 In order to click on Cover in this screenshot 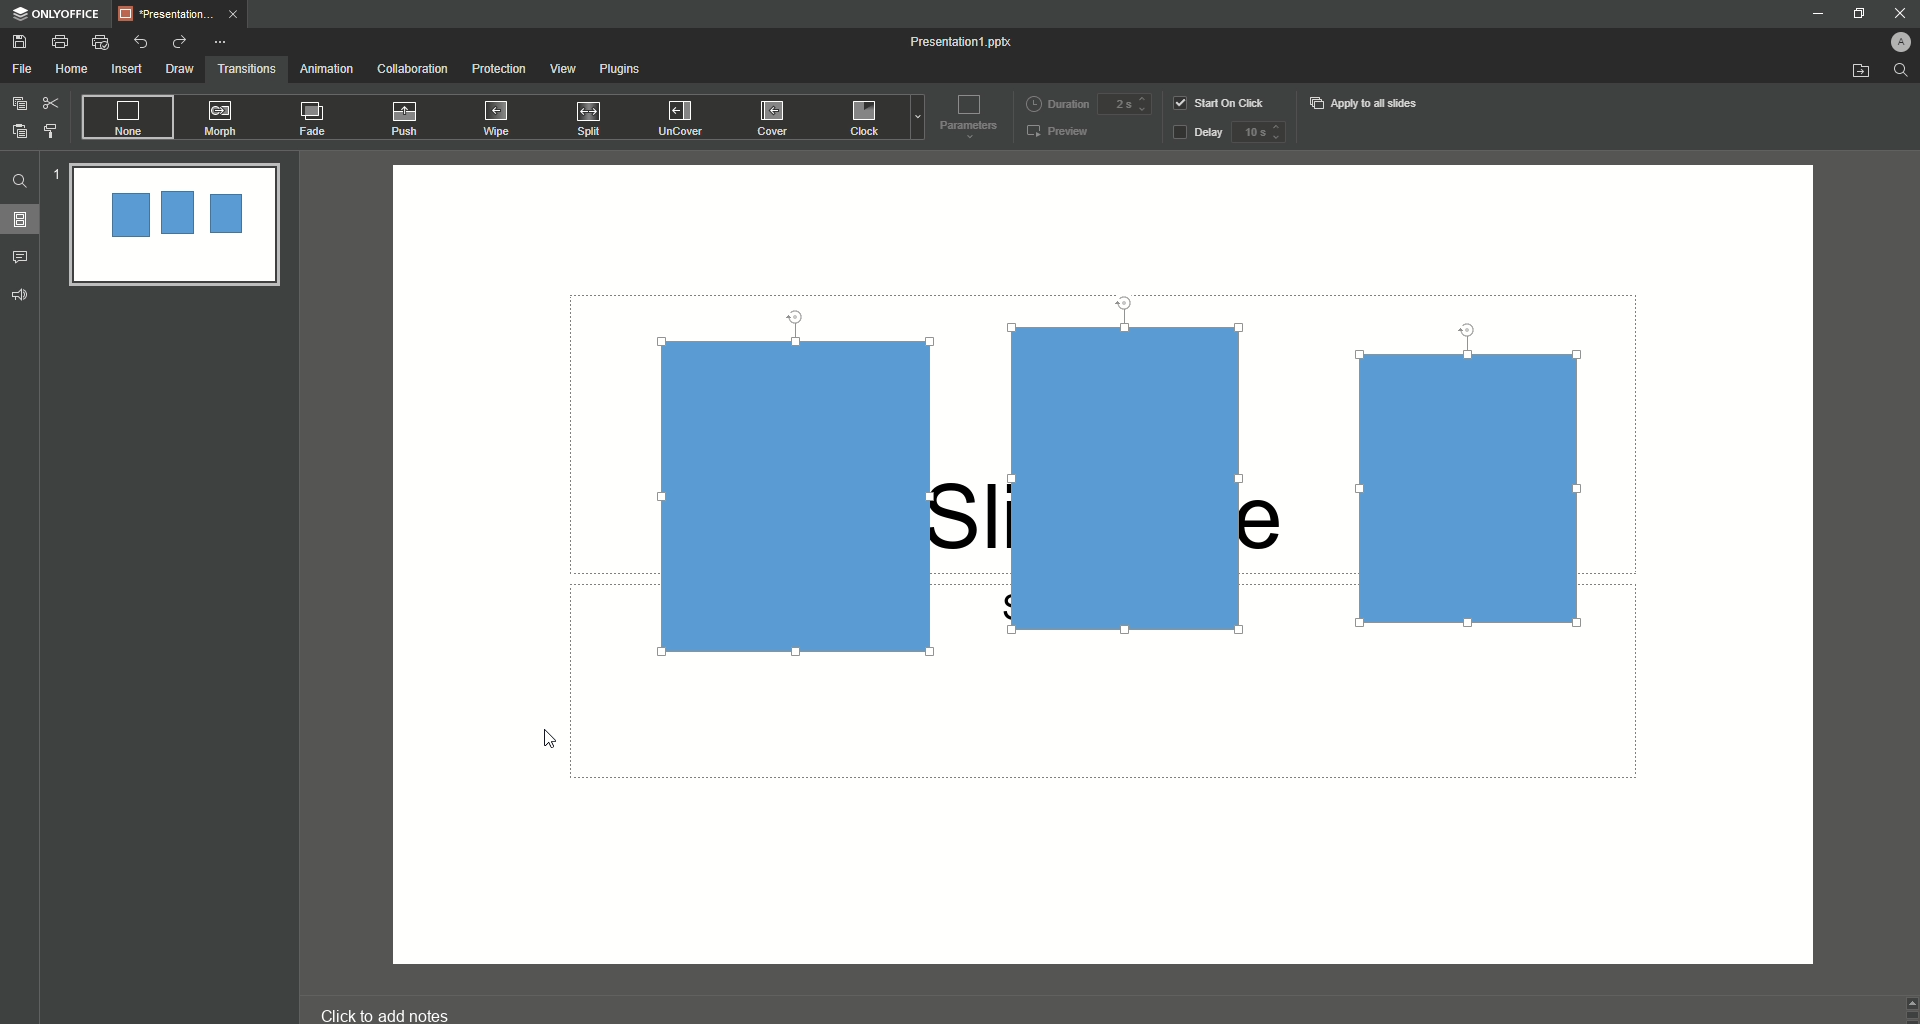, I will do `click(775, 117)`.